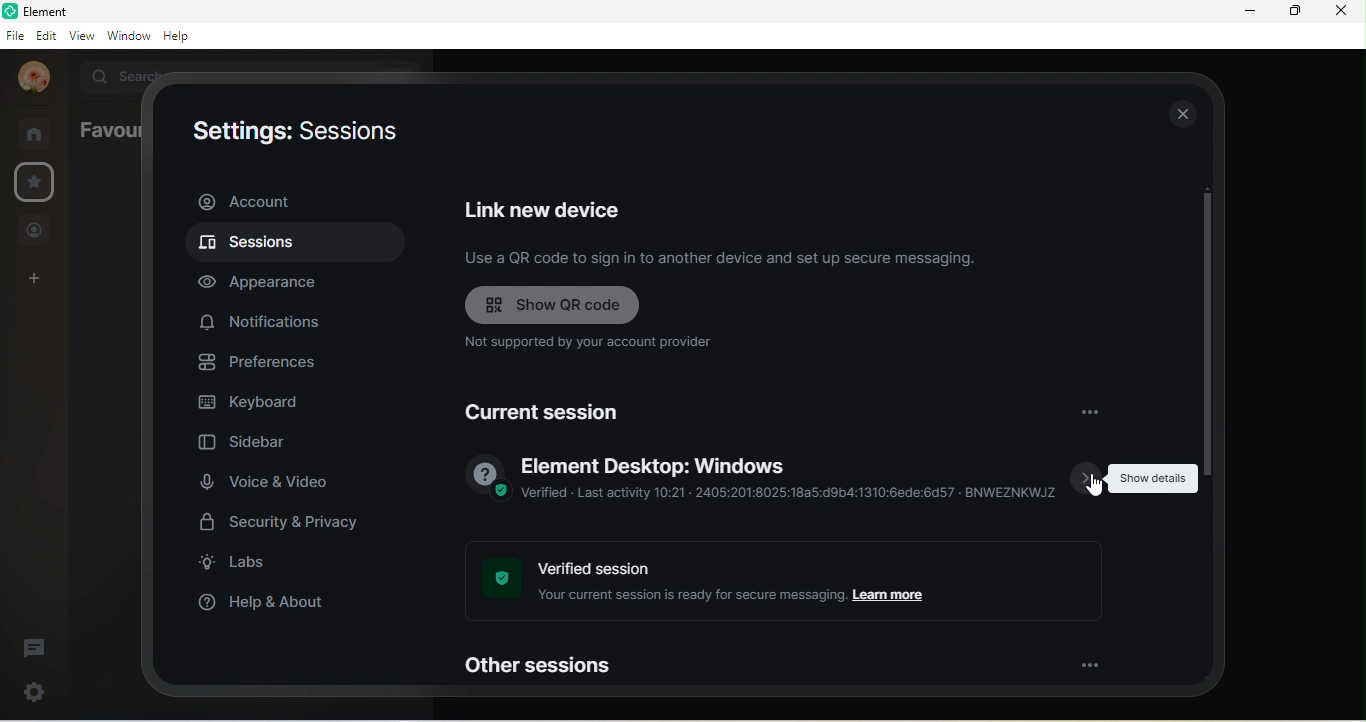  Describe the element at coordinates (293, 201) in the screenshot. I see `account` at that location.